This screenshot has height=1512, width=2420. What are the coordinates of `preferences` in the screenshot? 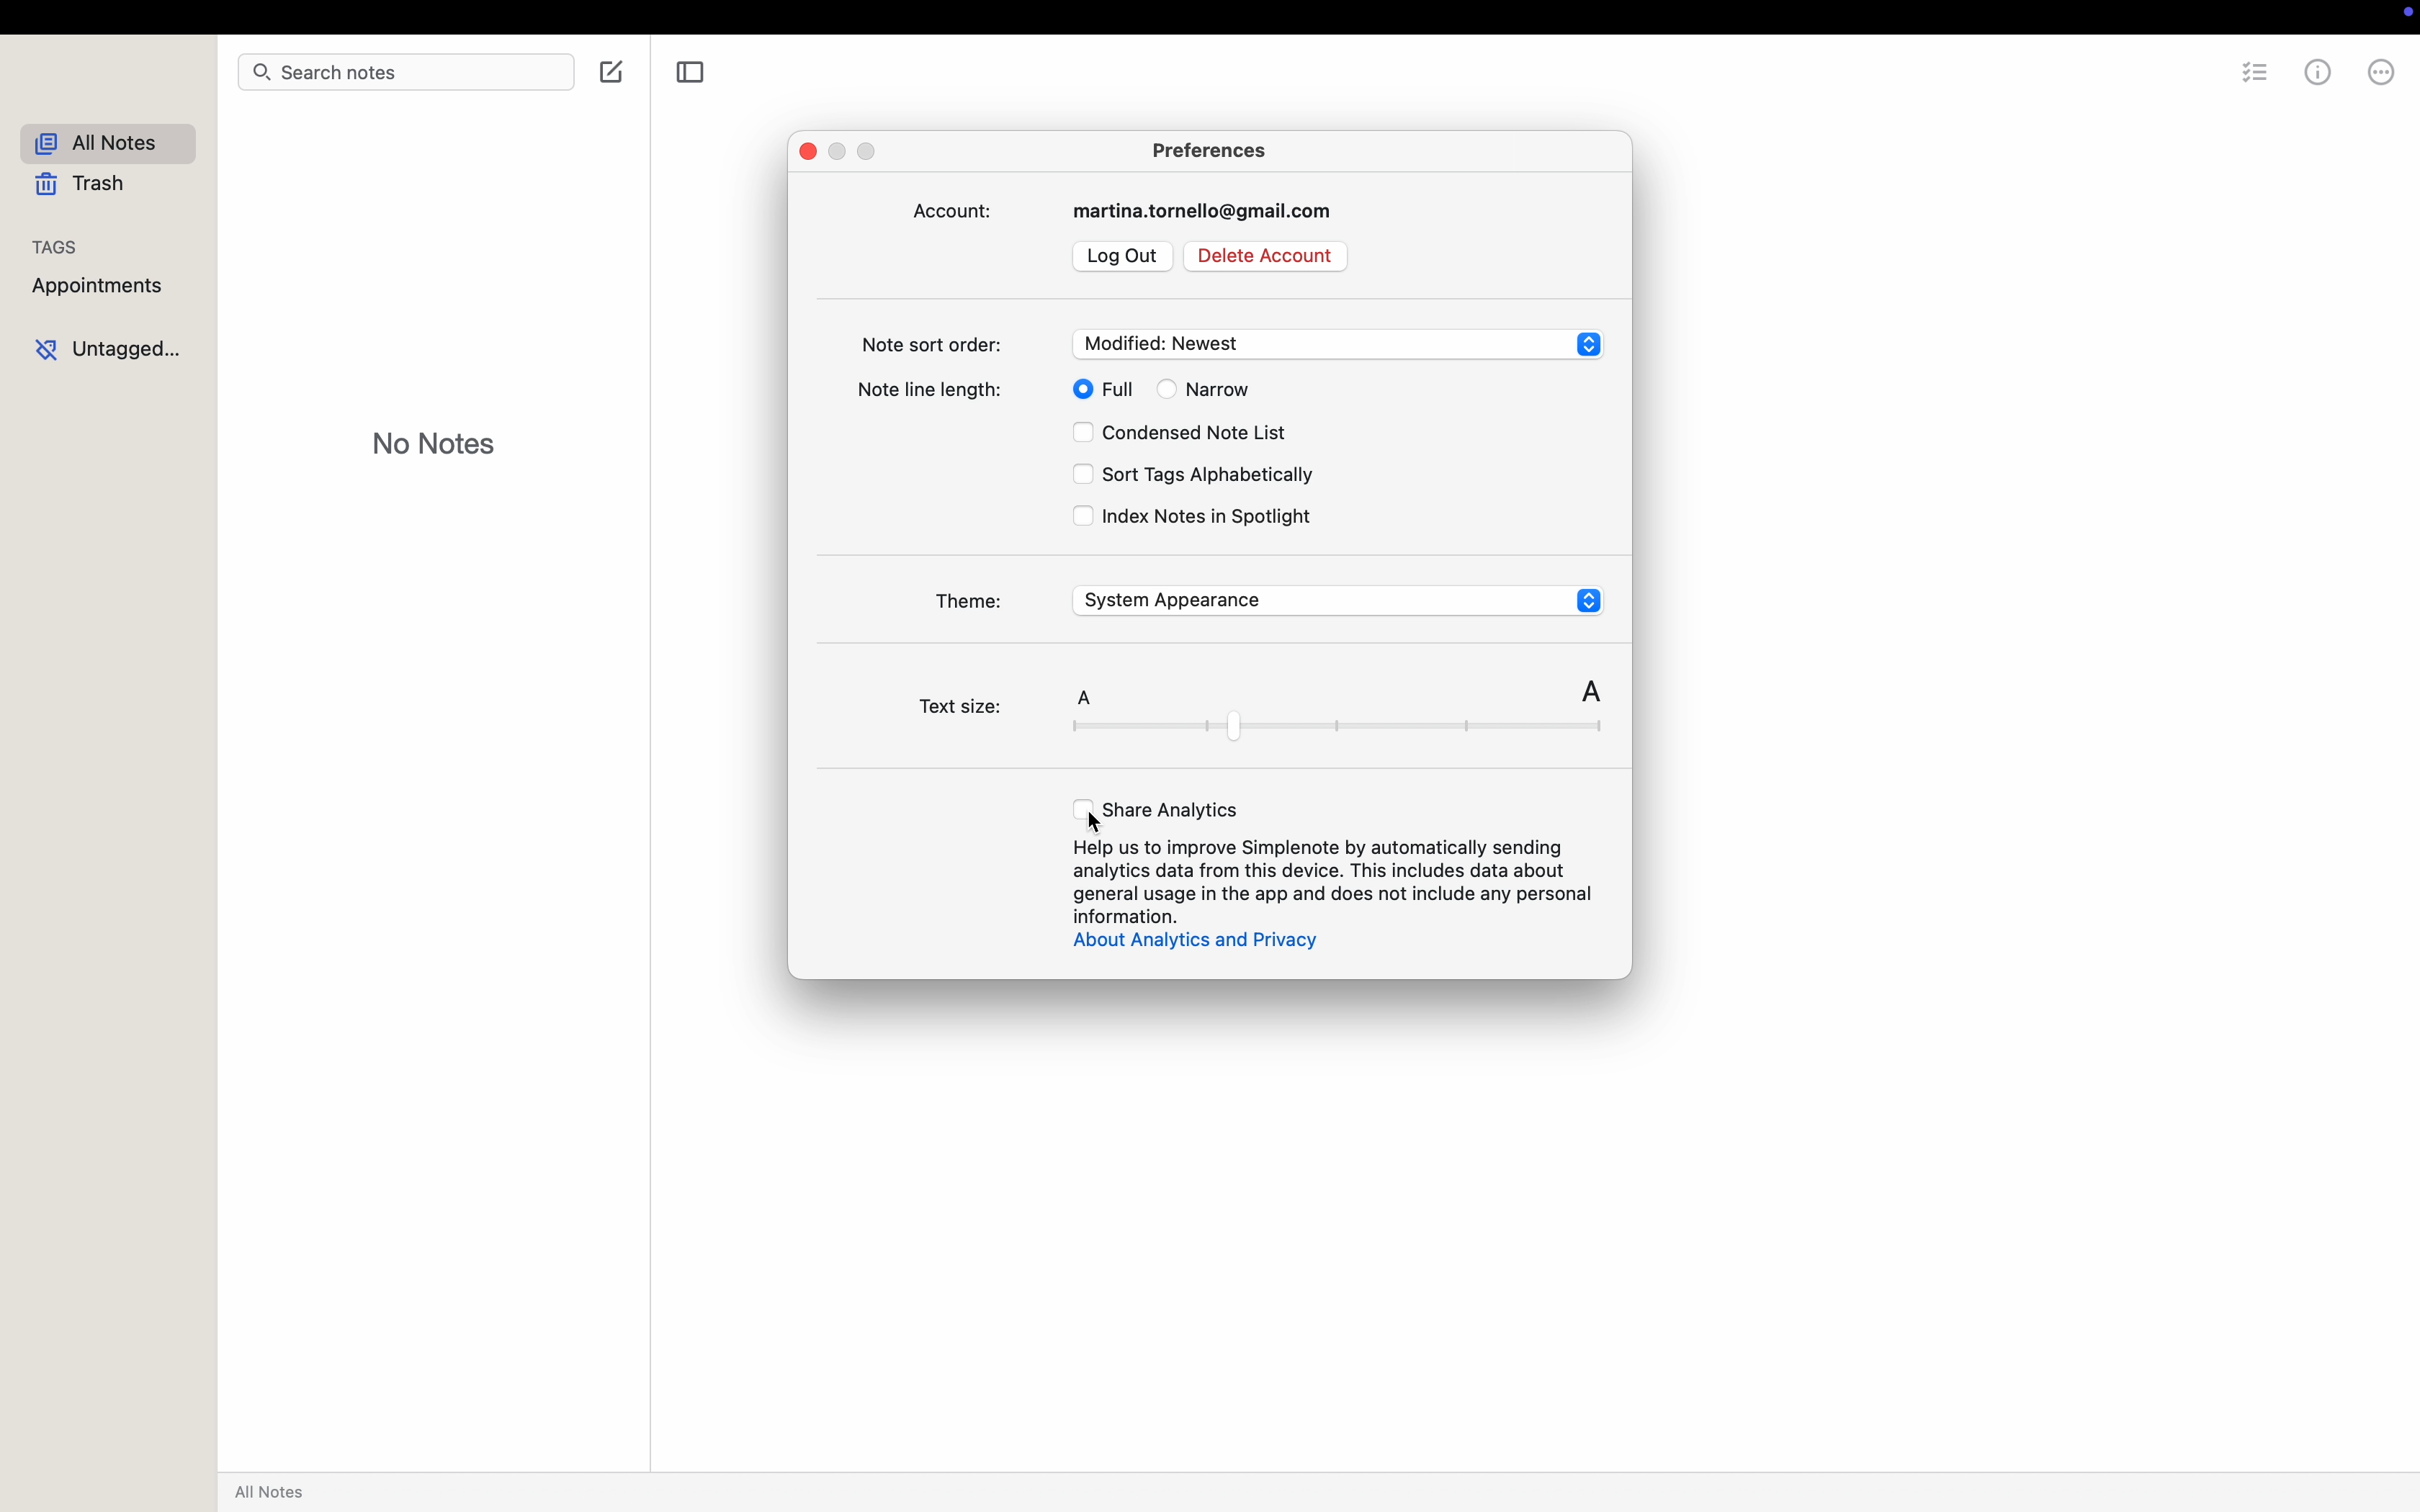 It's located at (1214, 148).